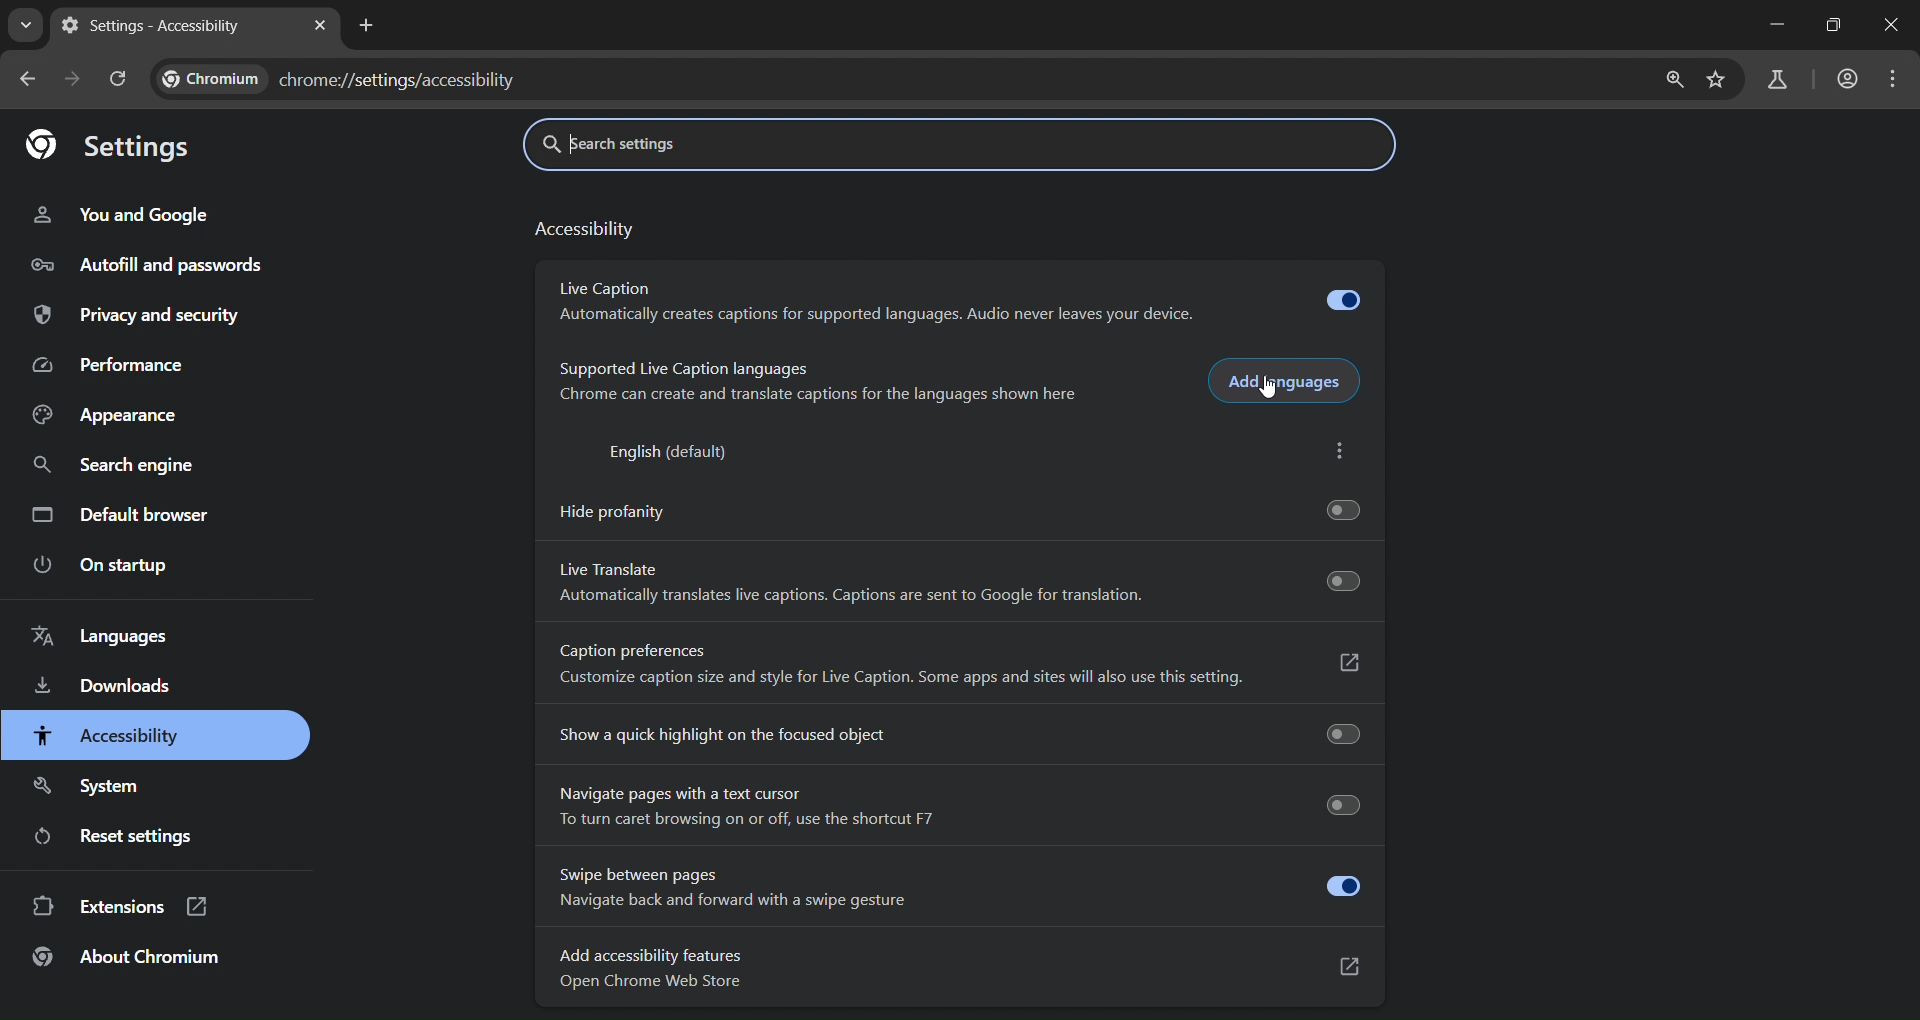 This screenshot has width=1920, height=1020. Describe the element at coordinates (98, 636) in the screenshot. I see `languages` at that location.